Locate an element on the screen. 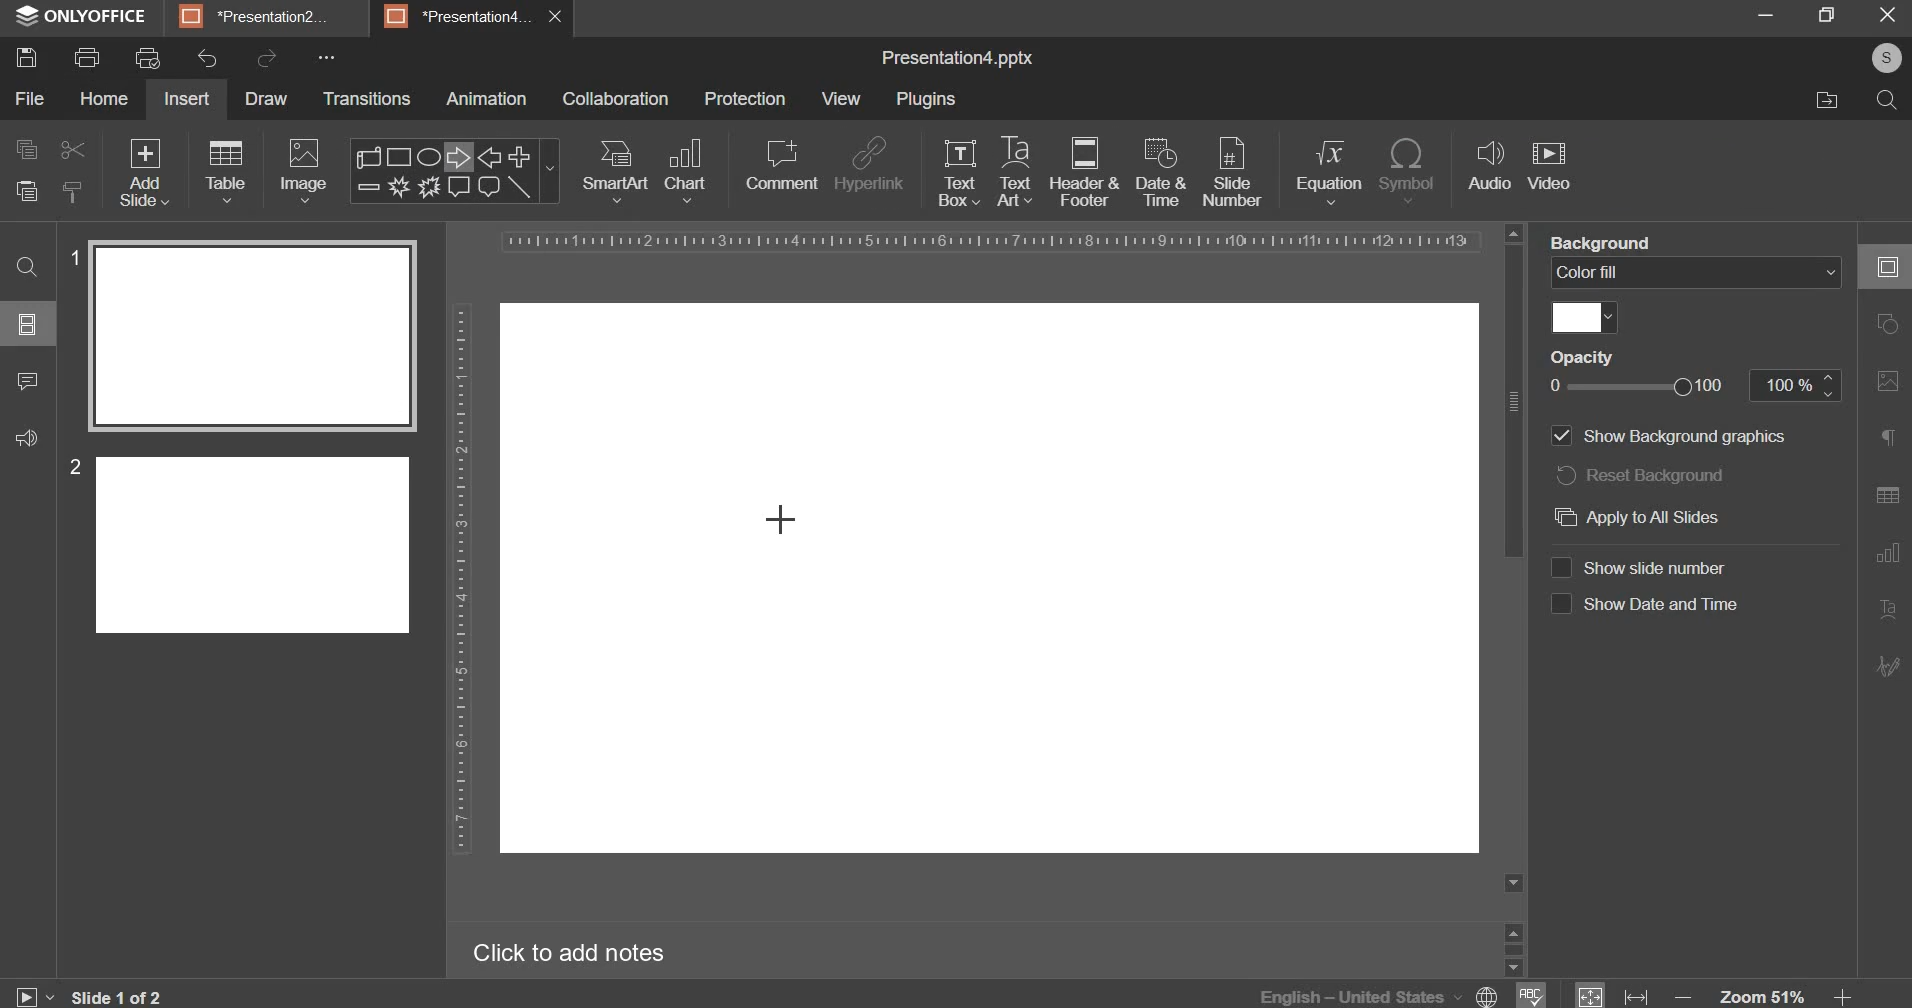 The width and height of the screenshot is (1912, 1008). show slide number is located at coordinates (1563, 567).